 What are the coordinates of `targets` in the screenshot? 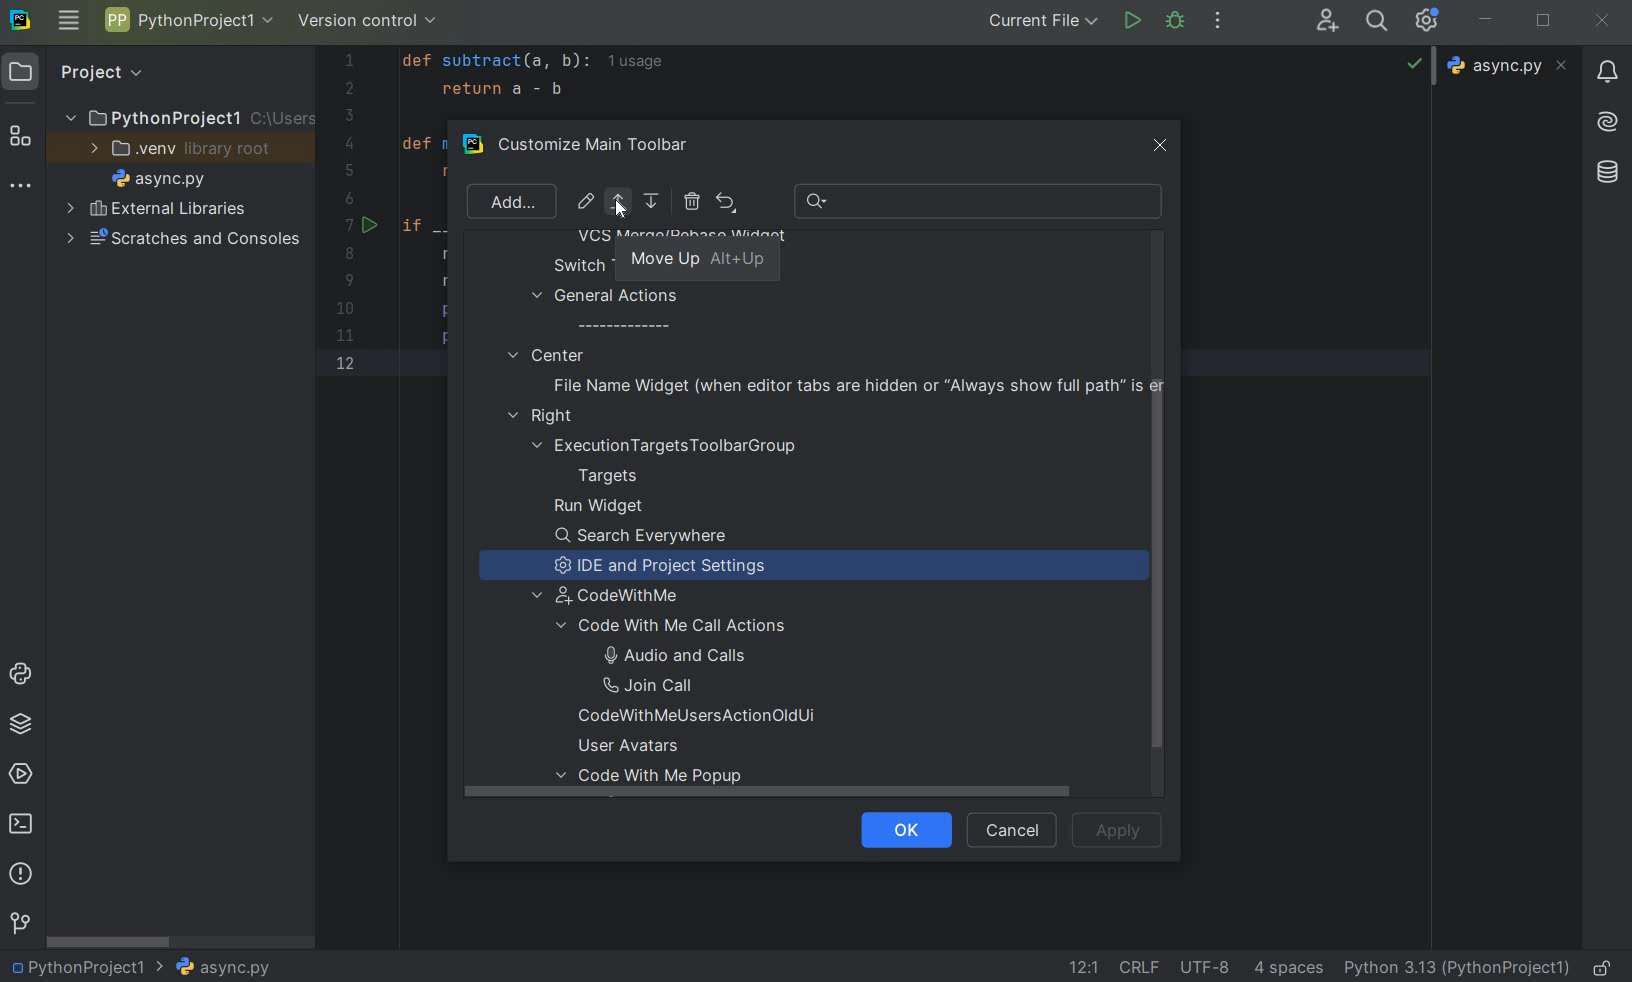 It's located at (621, 476).